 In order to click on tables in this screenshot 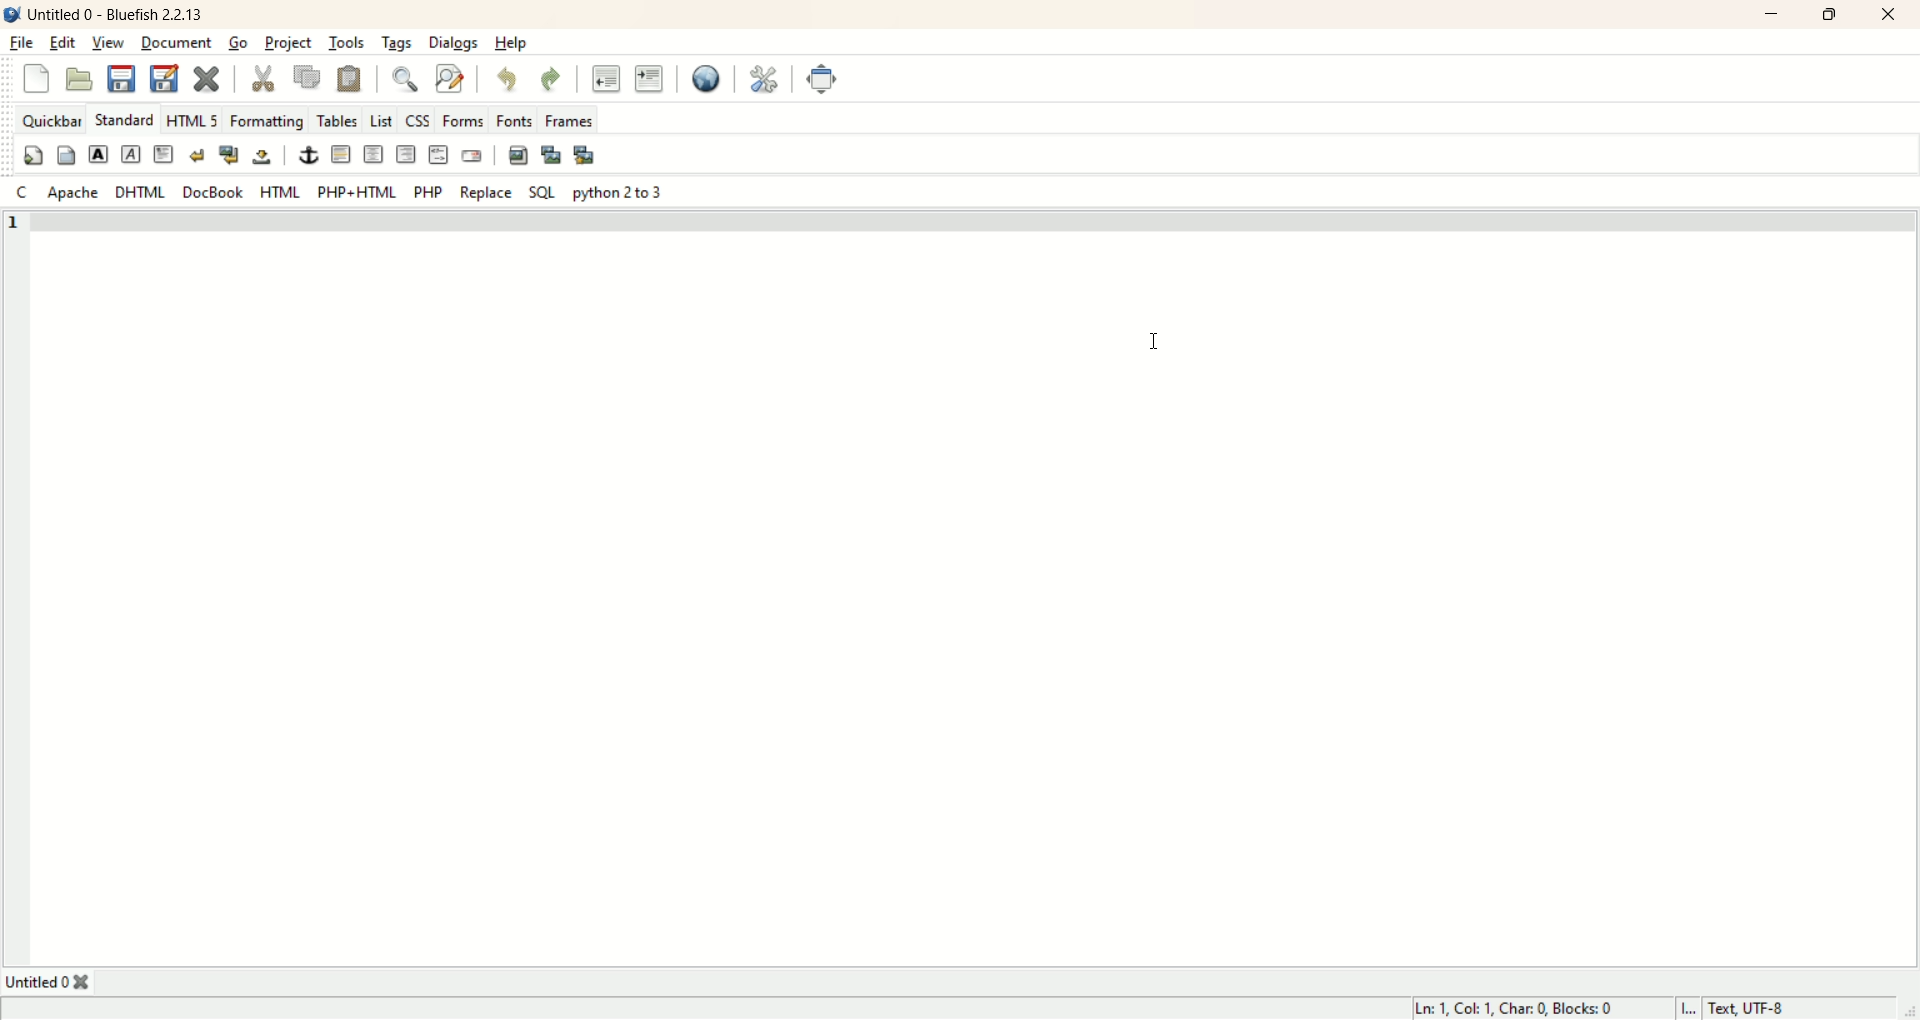, I will do `click(334, 122)`.